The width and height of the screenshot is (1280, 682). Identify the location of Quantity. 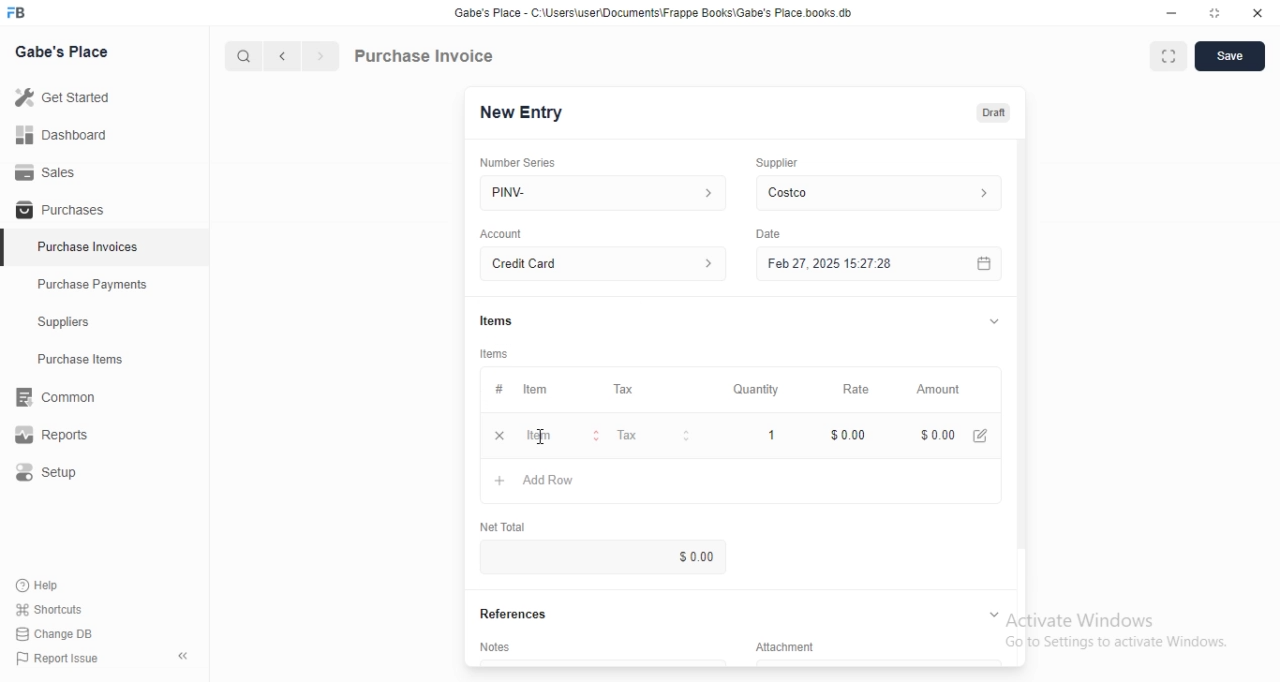
(750, 389).